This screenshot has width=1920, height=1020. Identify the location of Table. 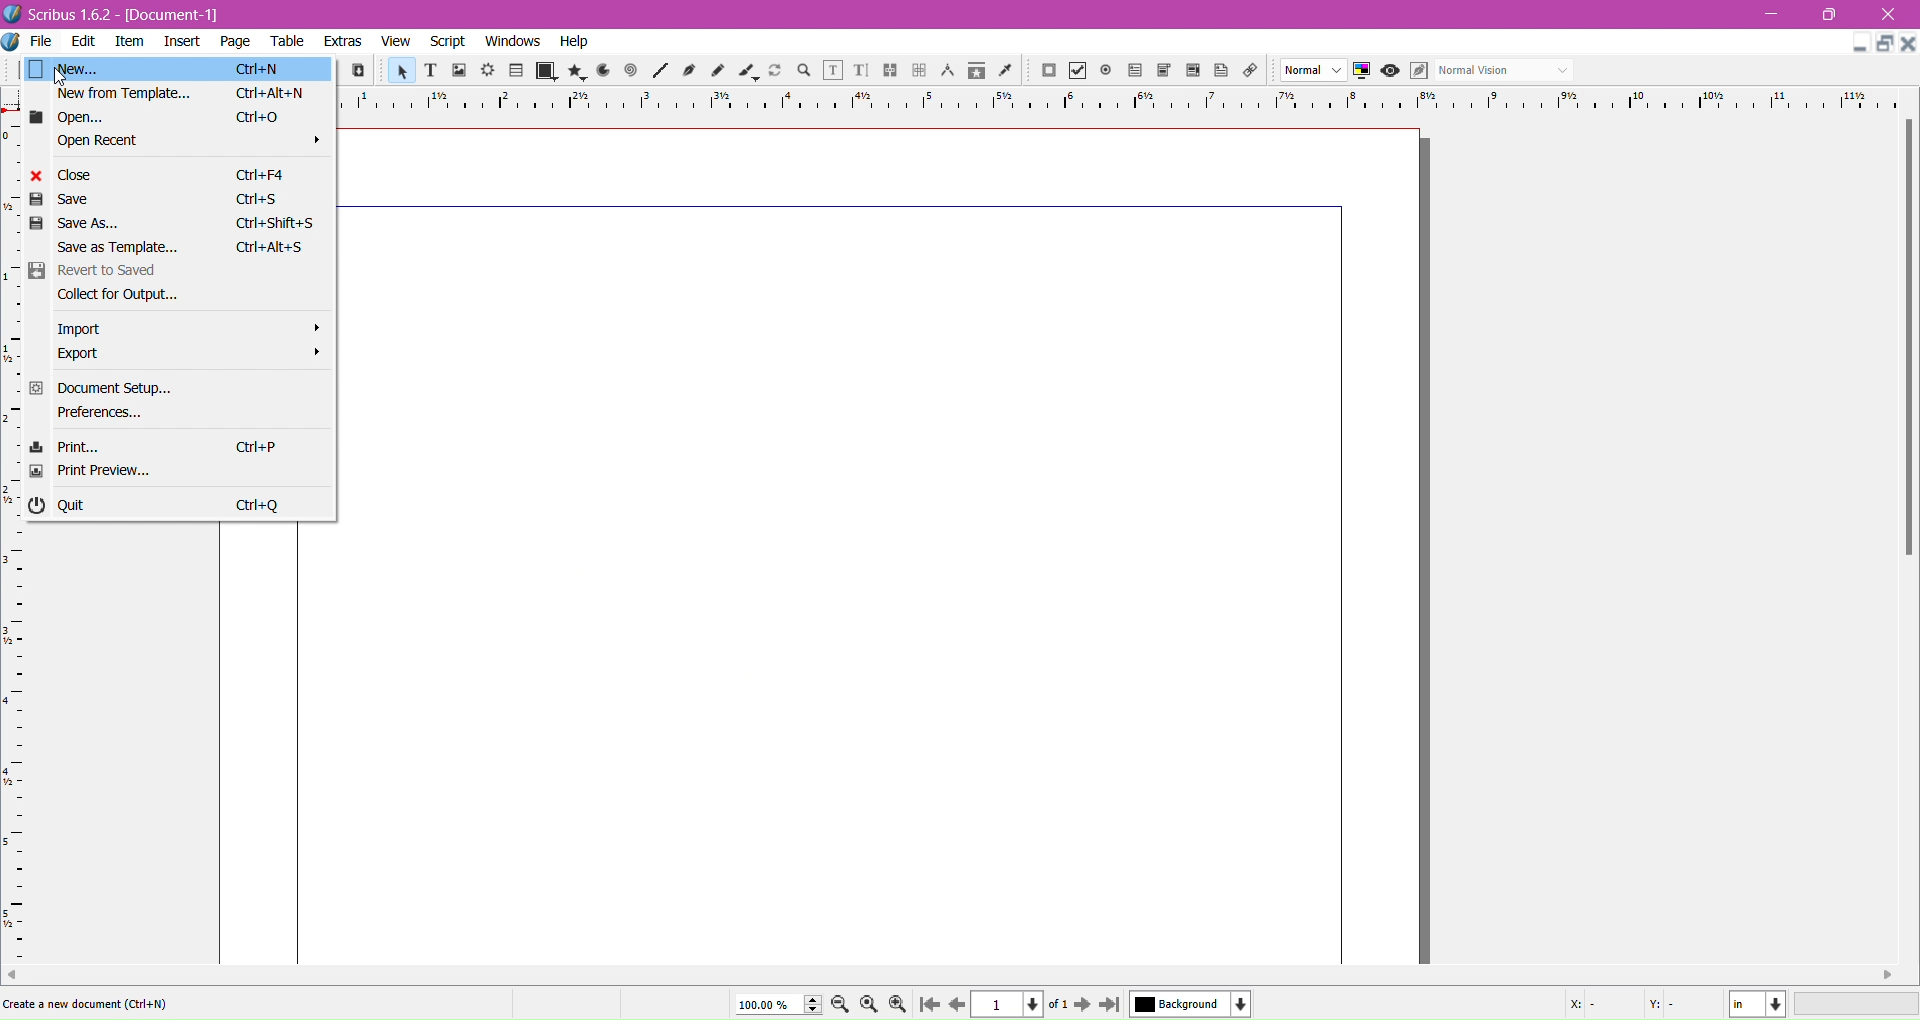
(286, 42).